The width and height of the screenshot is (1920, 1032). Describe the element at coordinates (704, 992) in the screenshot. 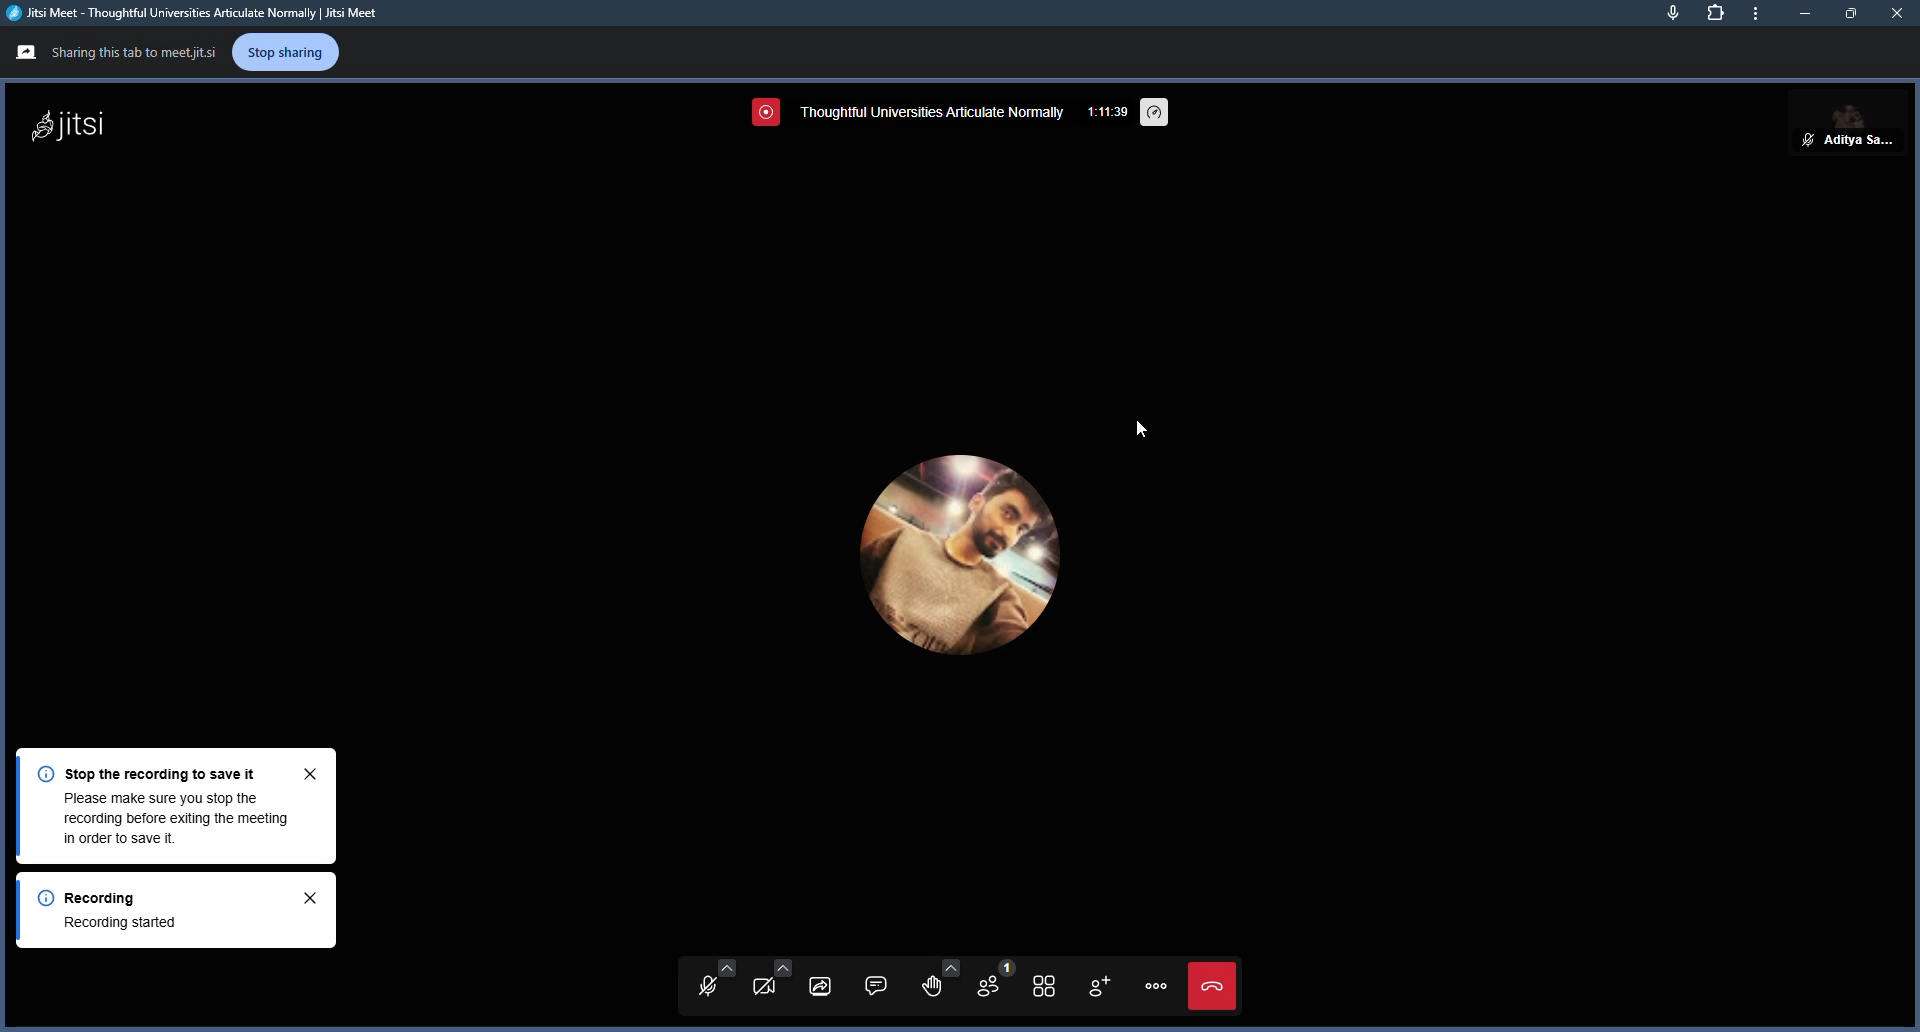

I see `unmute mic` at that location.